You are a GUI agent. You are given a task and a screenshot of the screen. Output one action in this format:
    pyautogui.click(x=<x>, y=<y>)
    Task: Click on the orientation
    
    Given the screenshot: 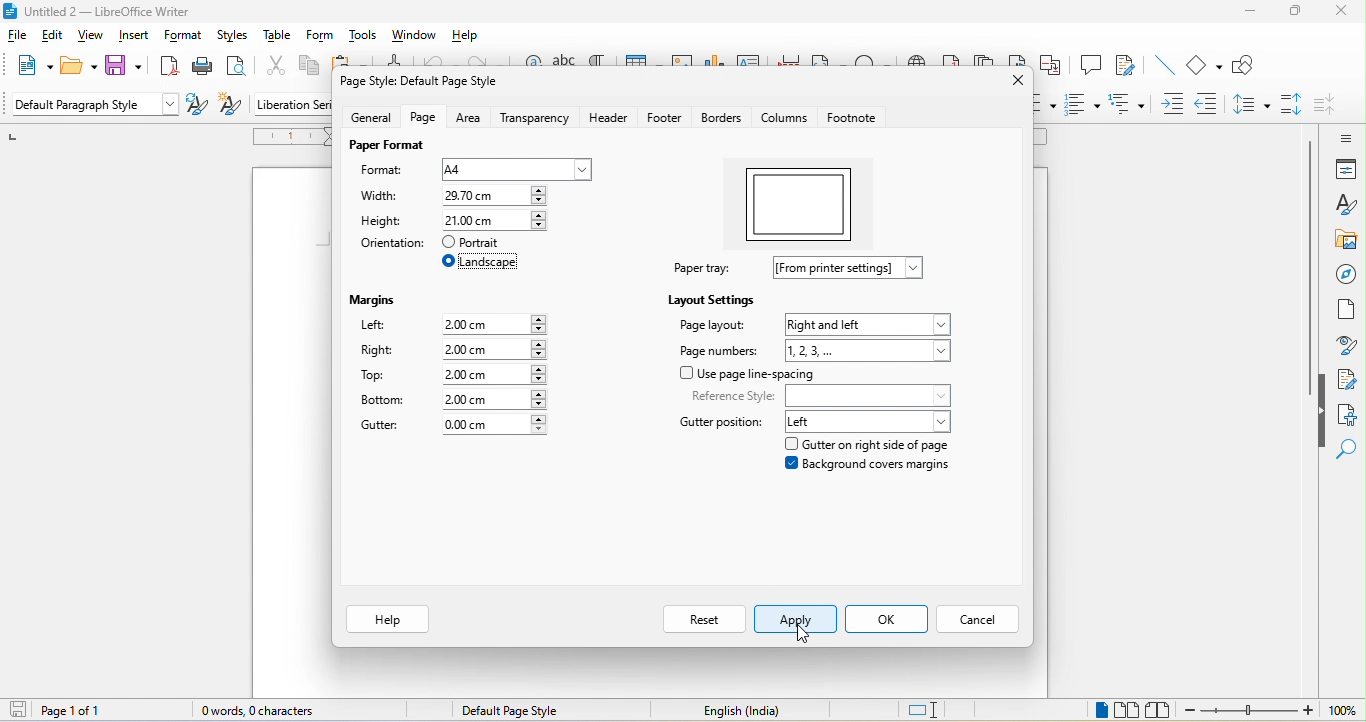 What is the action you would take?
    pyautogui.click(x=389, y=247)
    